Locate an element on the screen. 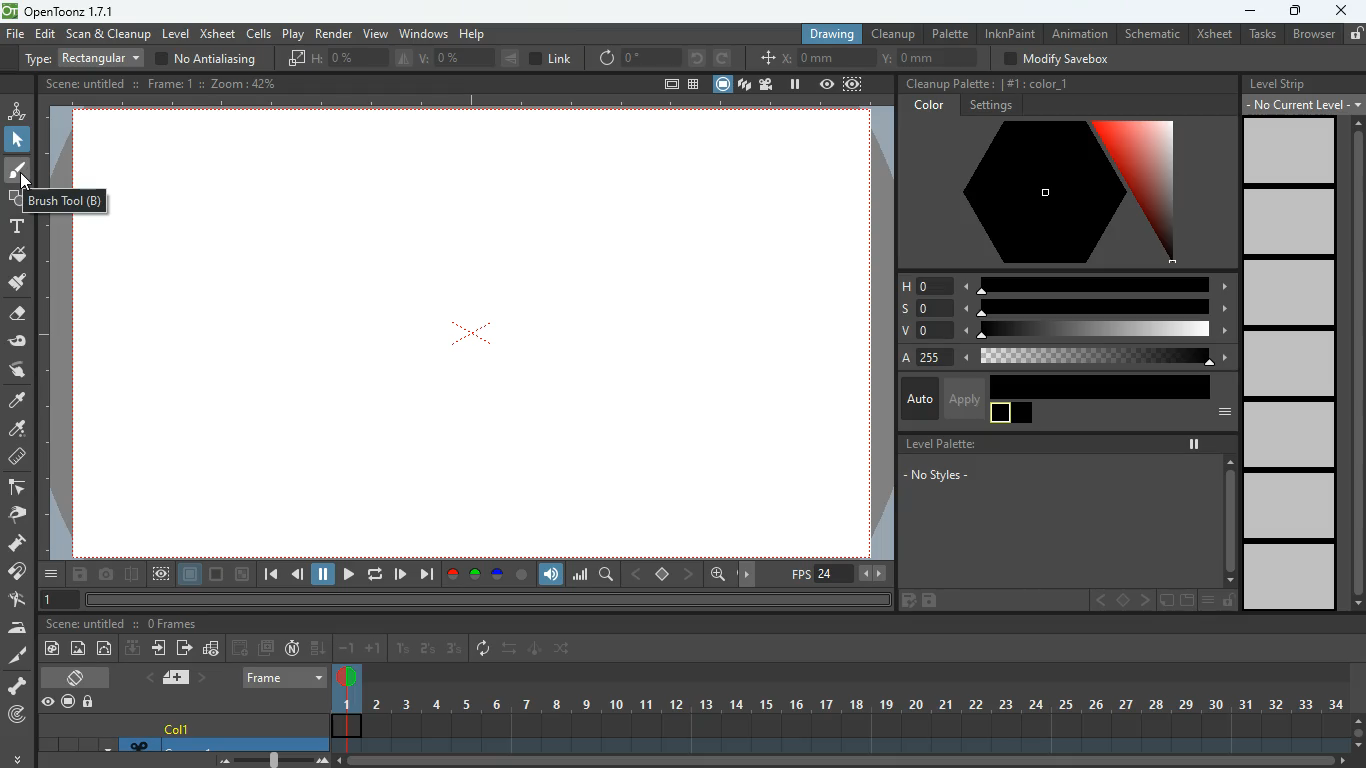  frame is located at coordinates (286, 677).